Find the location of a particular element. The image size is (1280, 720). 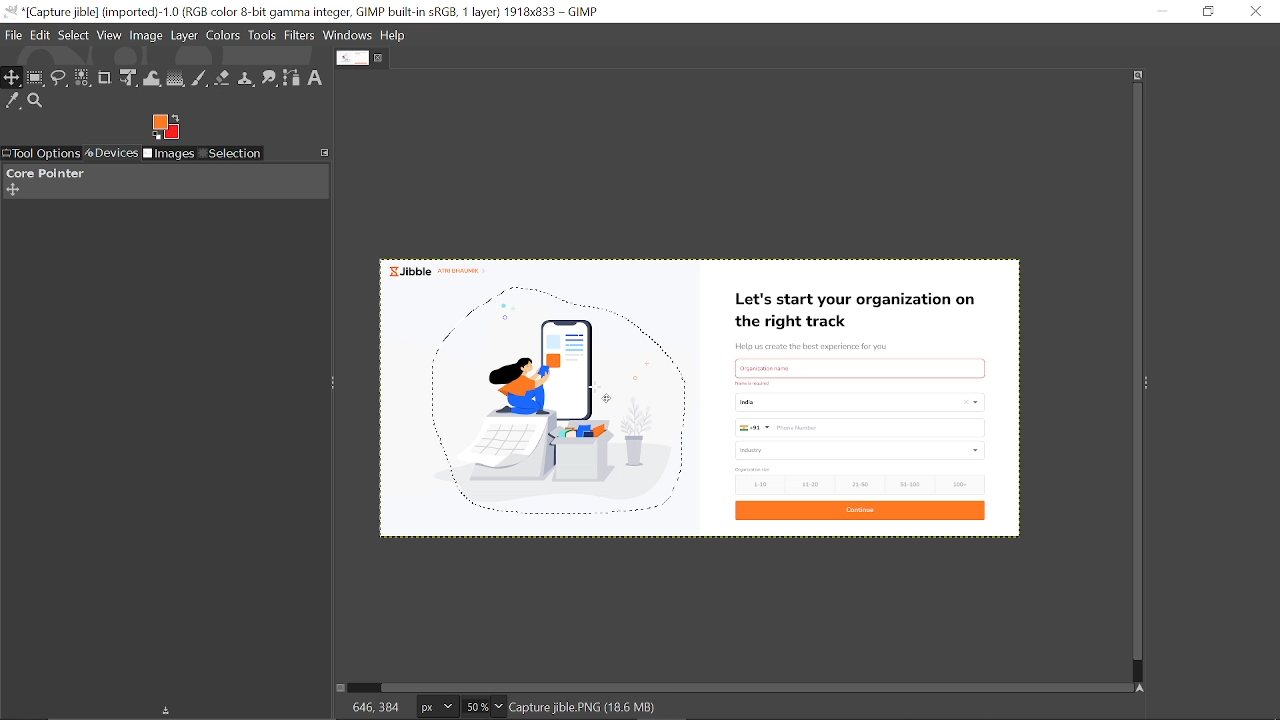

Windows is located at coordinates (347, 35).